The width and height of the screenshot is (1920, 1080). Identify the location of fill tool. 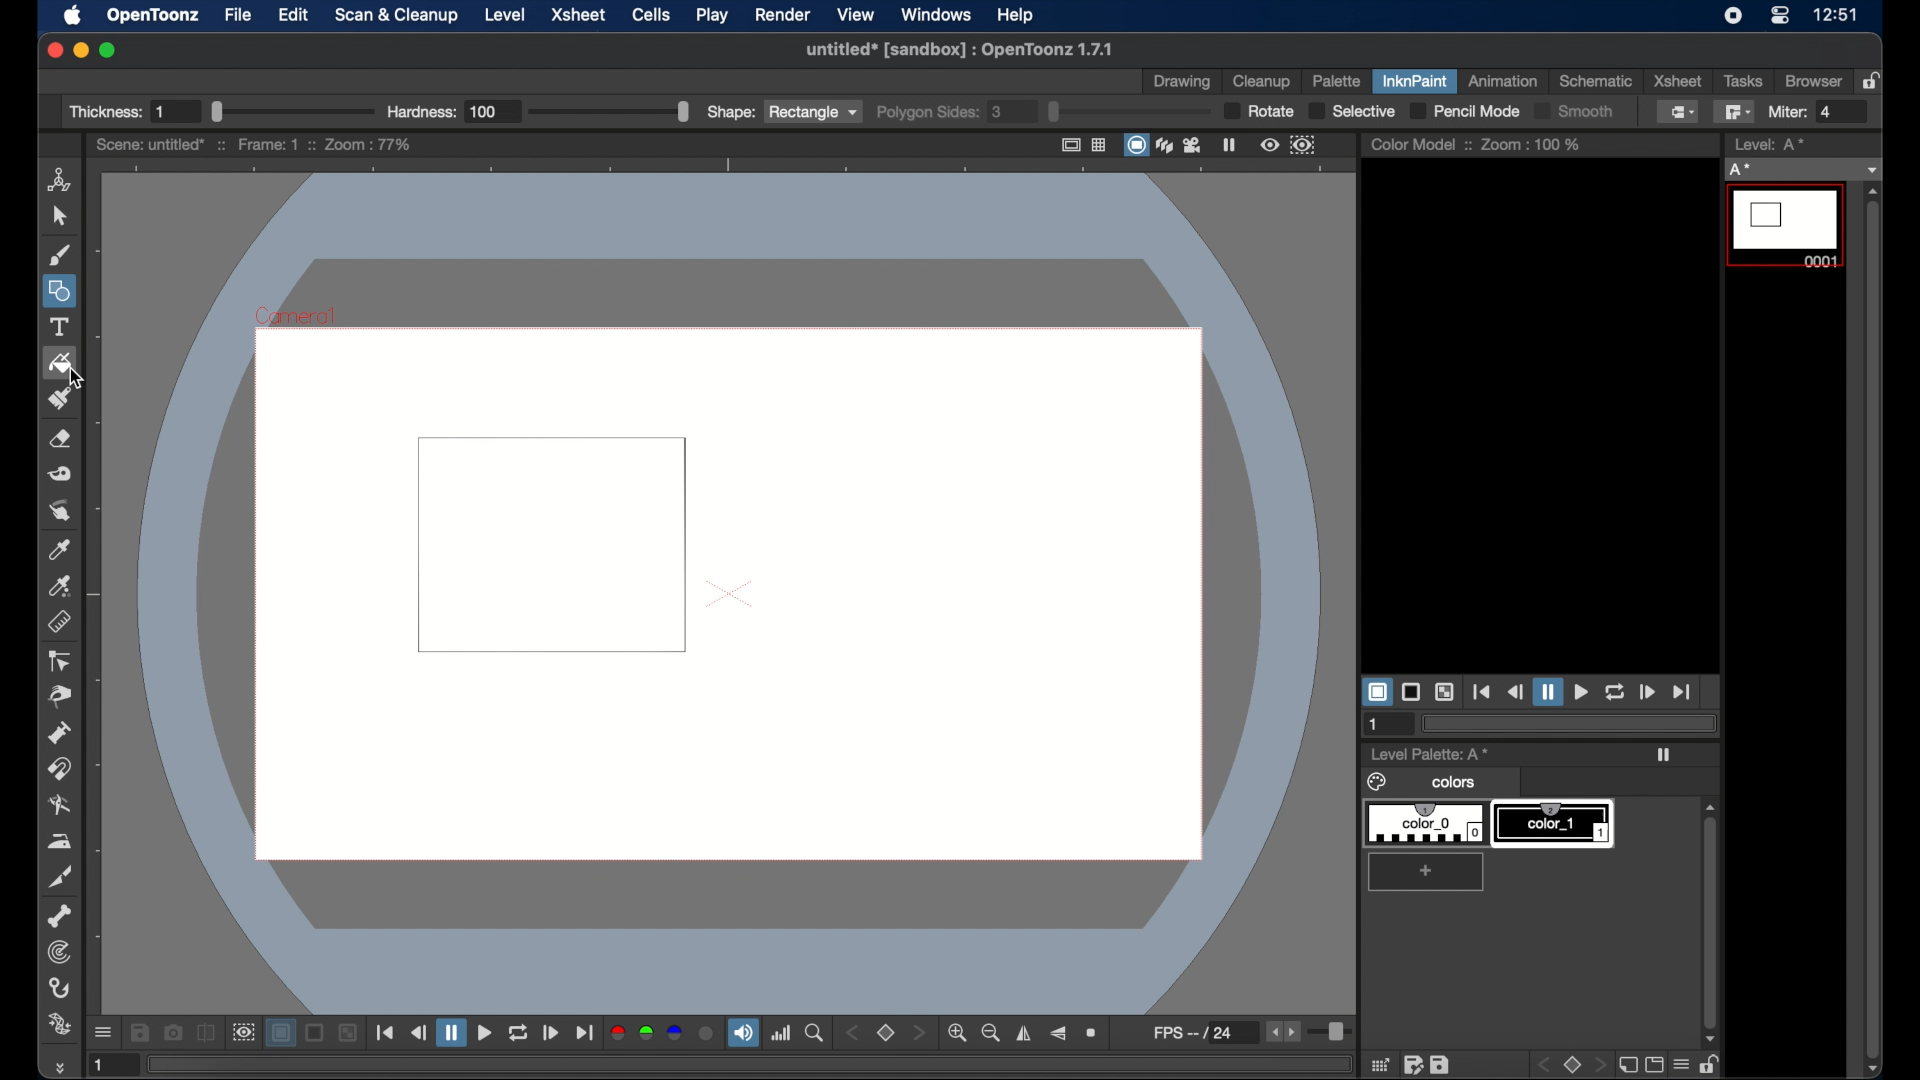
(60, 364).